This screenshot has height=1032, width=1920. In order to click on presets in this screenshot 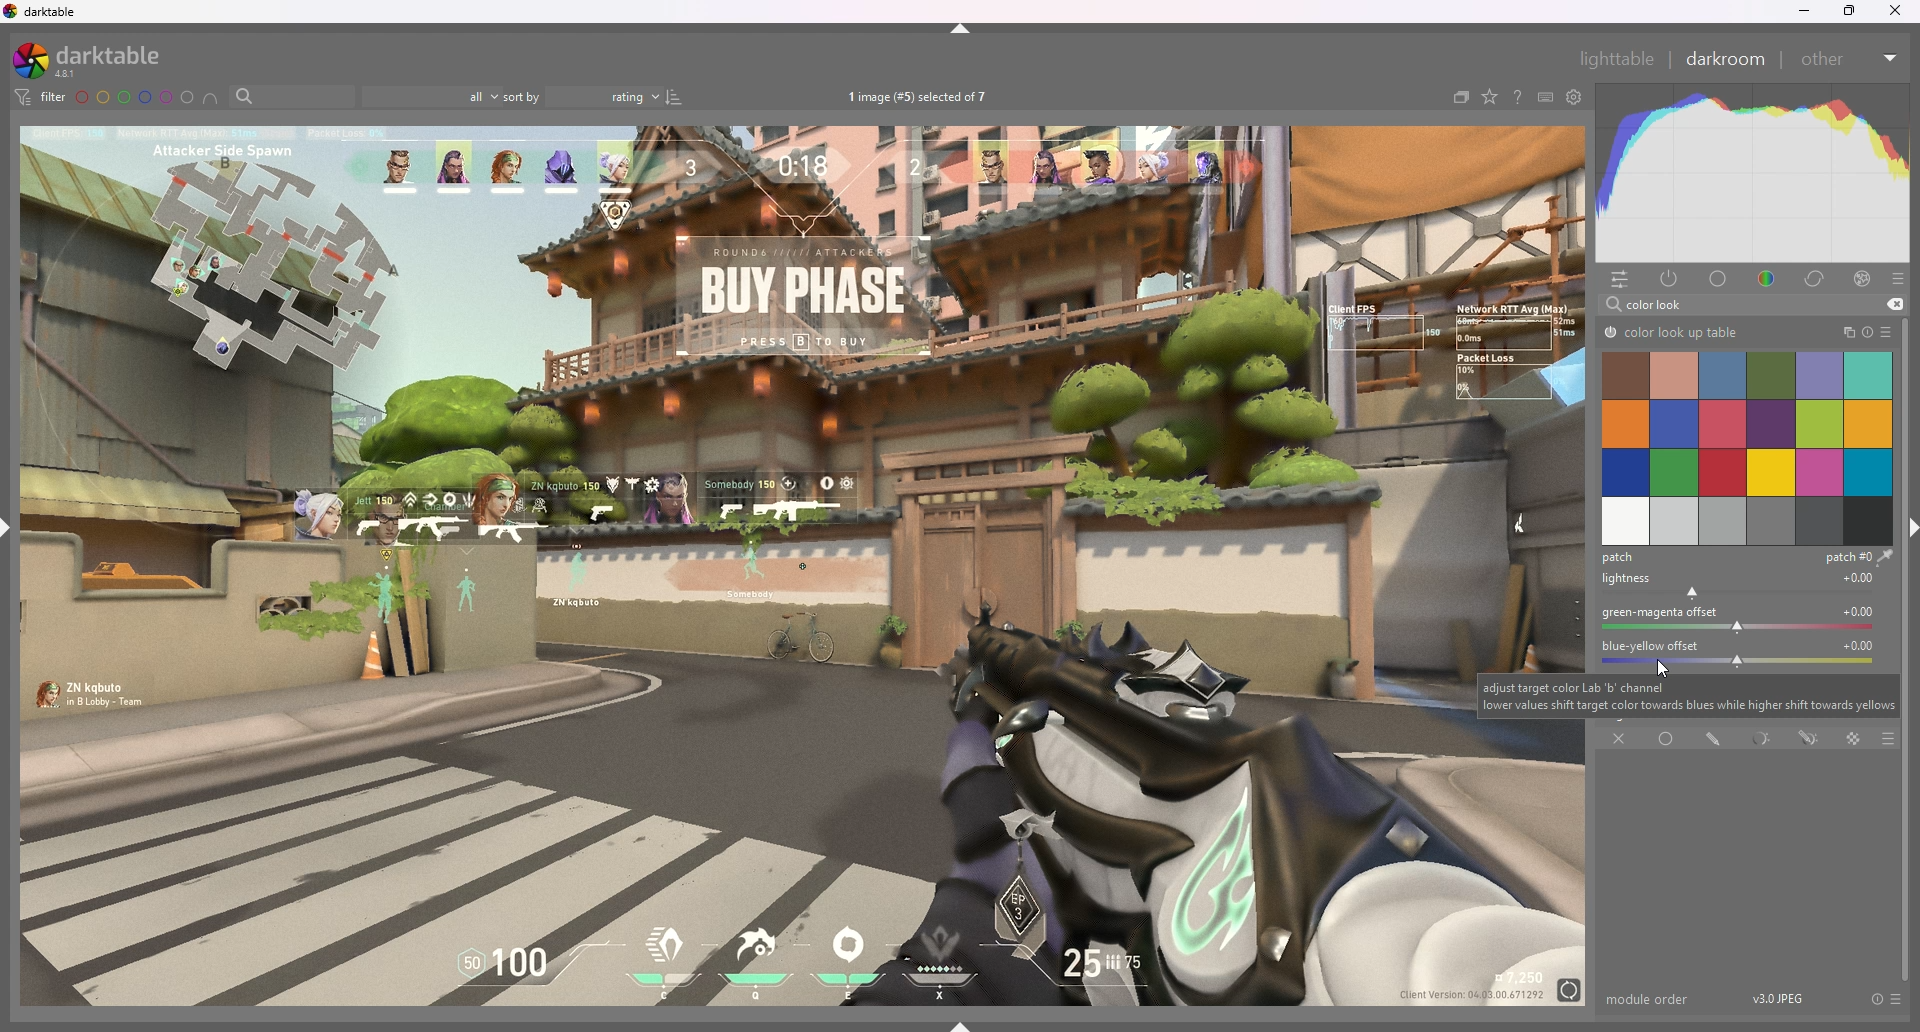, I will do `click(1899, 279)`.